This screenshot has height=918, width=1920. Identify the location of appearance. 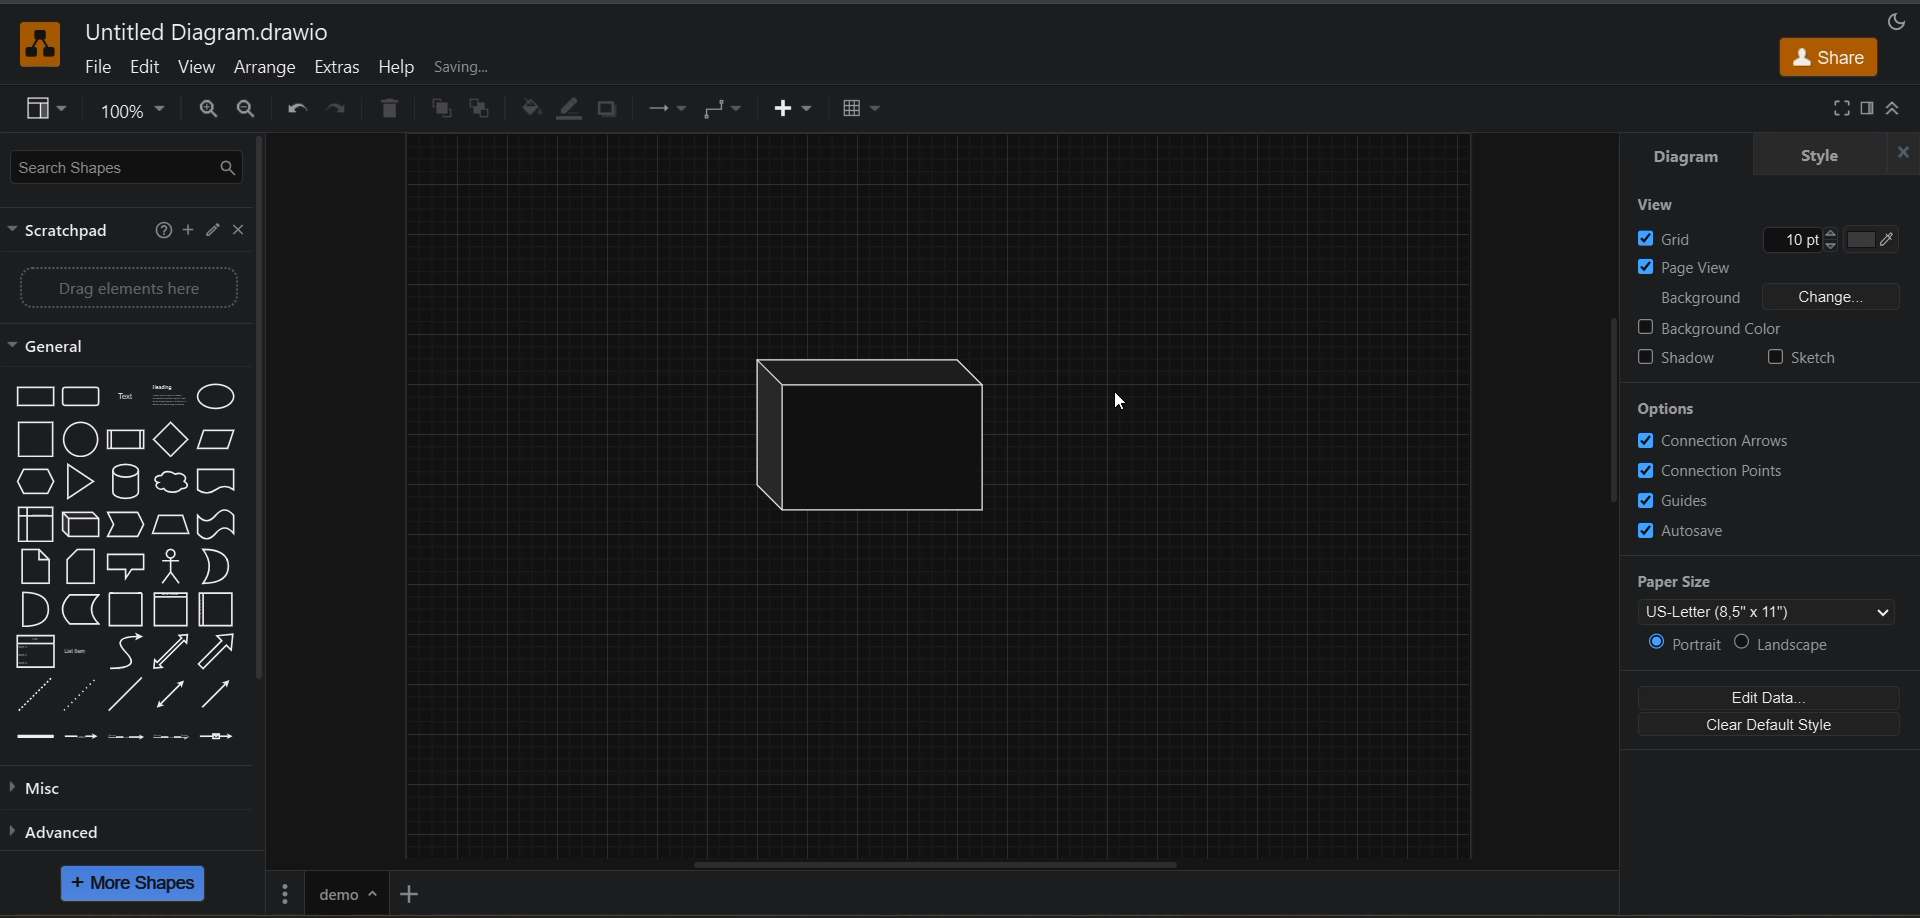
(1896, 23).